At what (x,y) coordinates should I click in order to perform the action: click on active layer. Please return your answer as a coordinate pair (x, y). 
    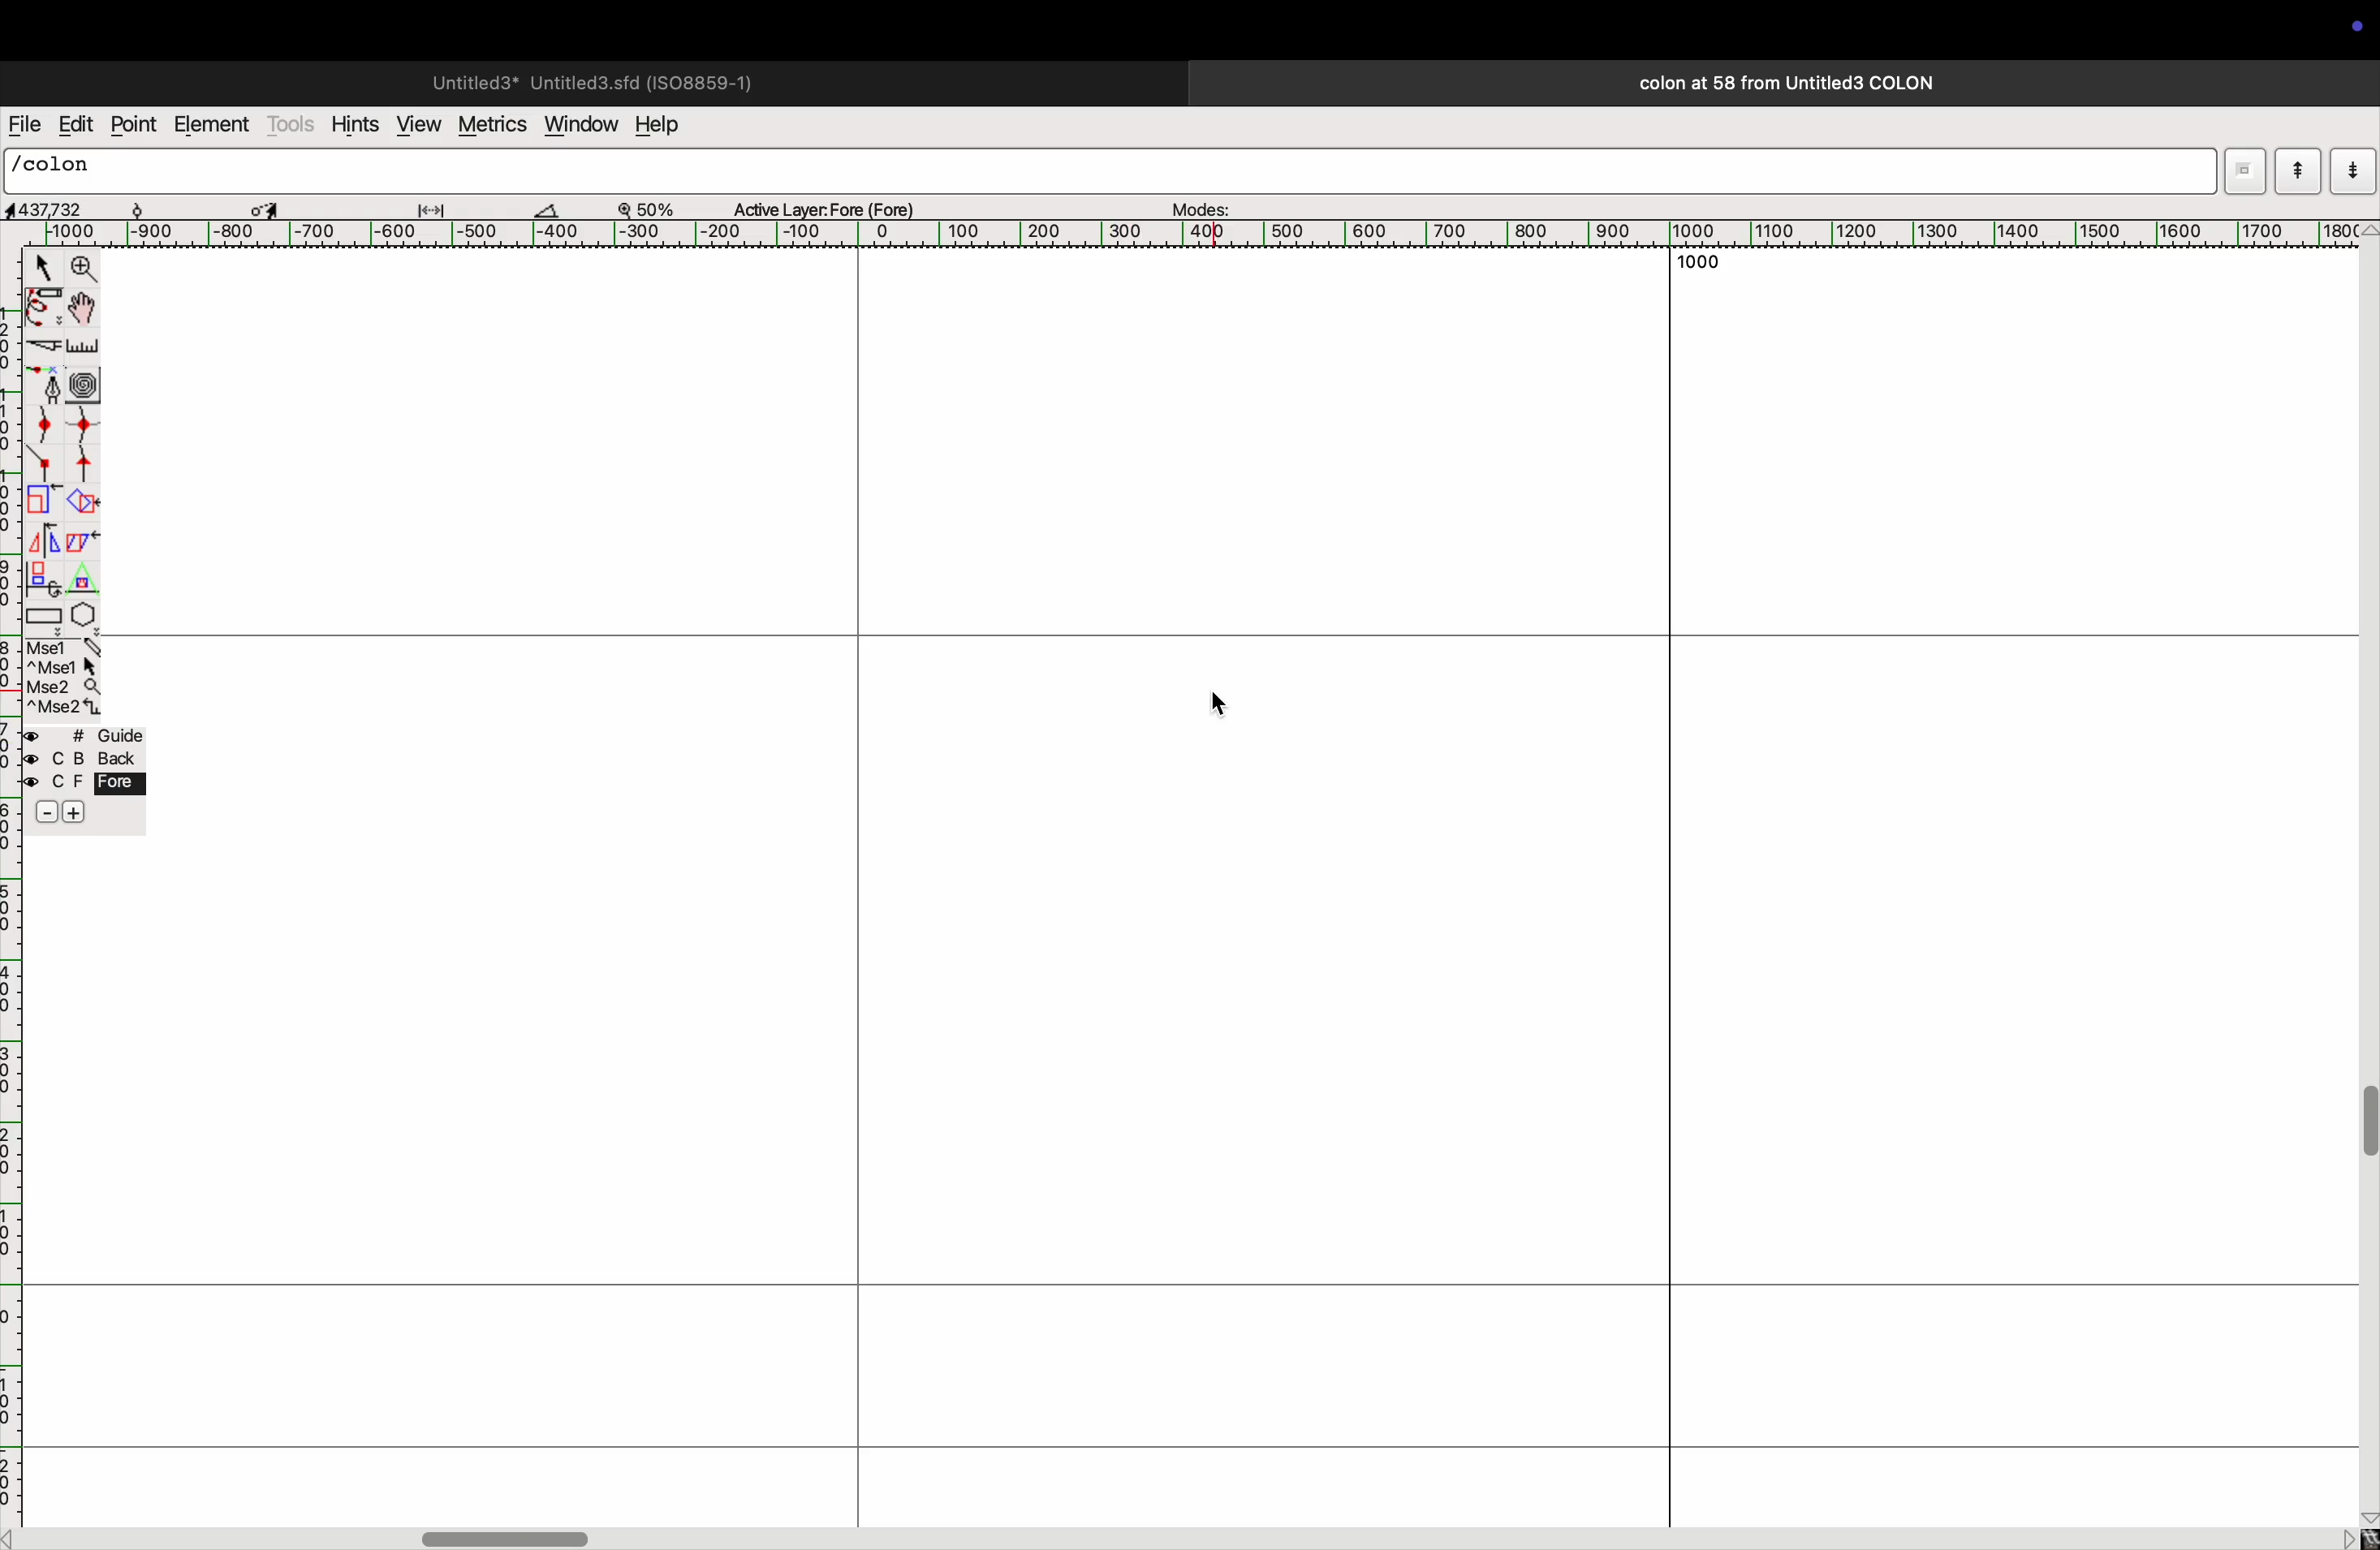
    Looking at the image, I should click on (832, 205).